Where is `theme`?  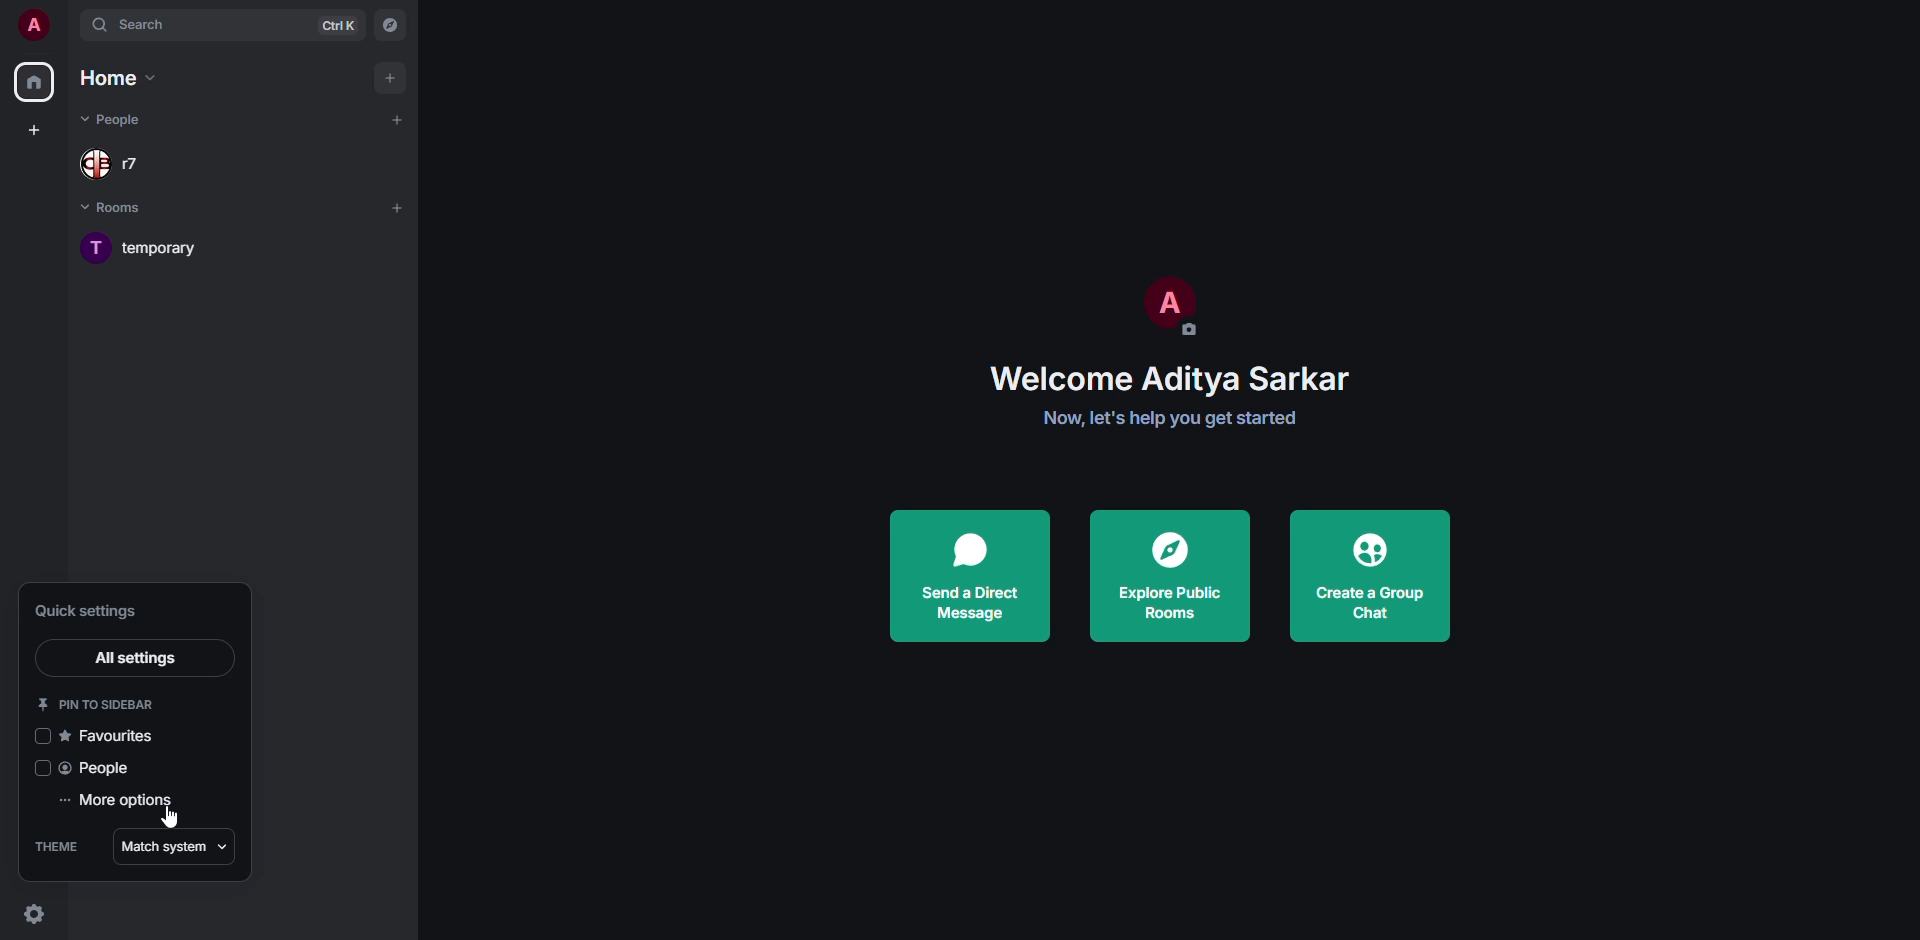
theme is located at coordinates (52, 846).